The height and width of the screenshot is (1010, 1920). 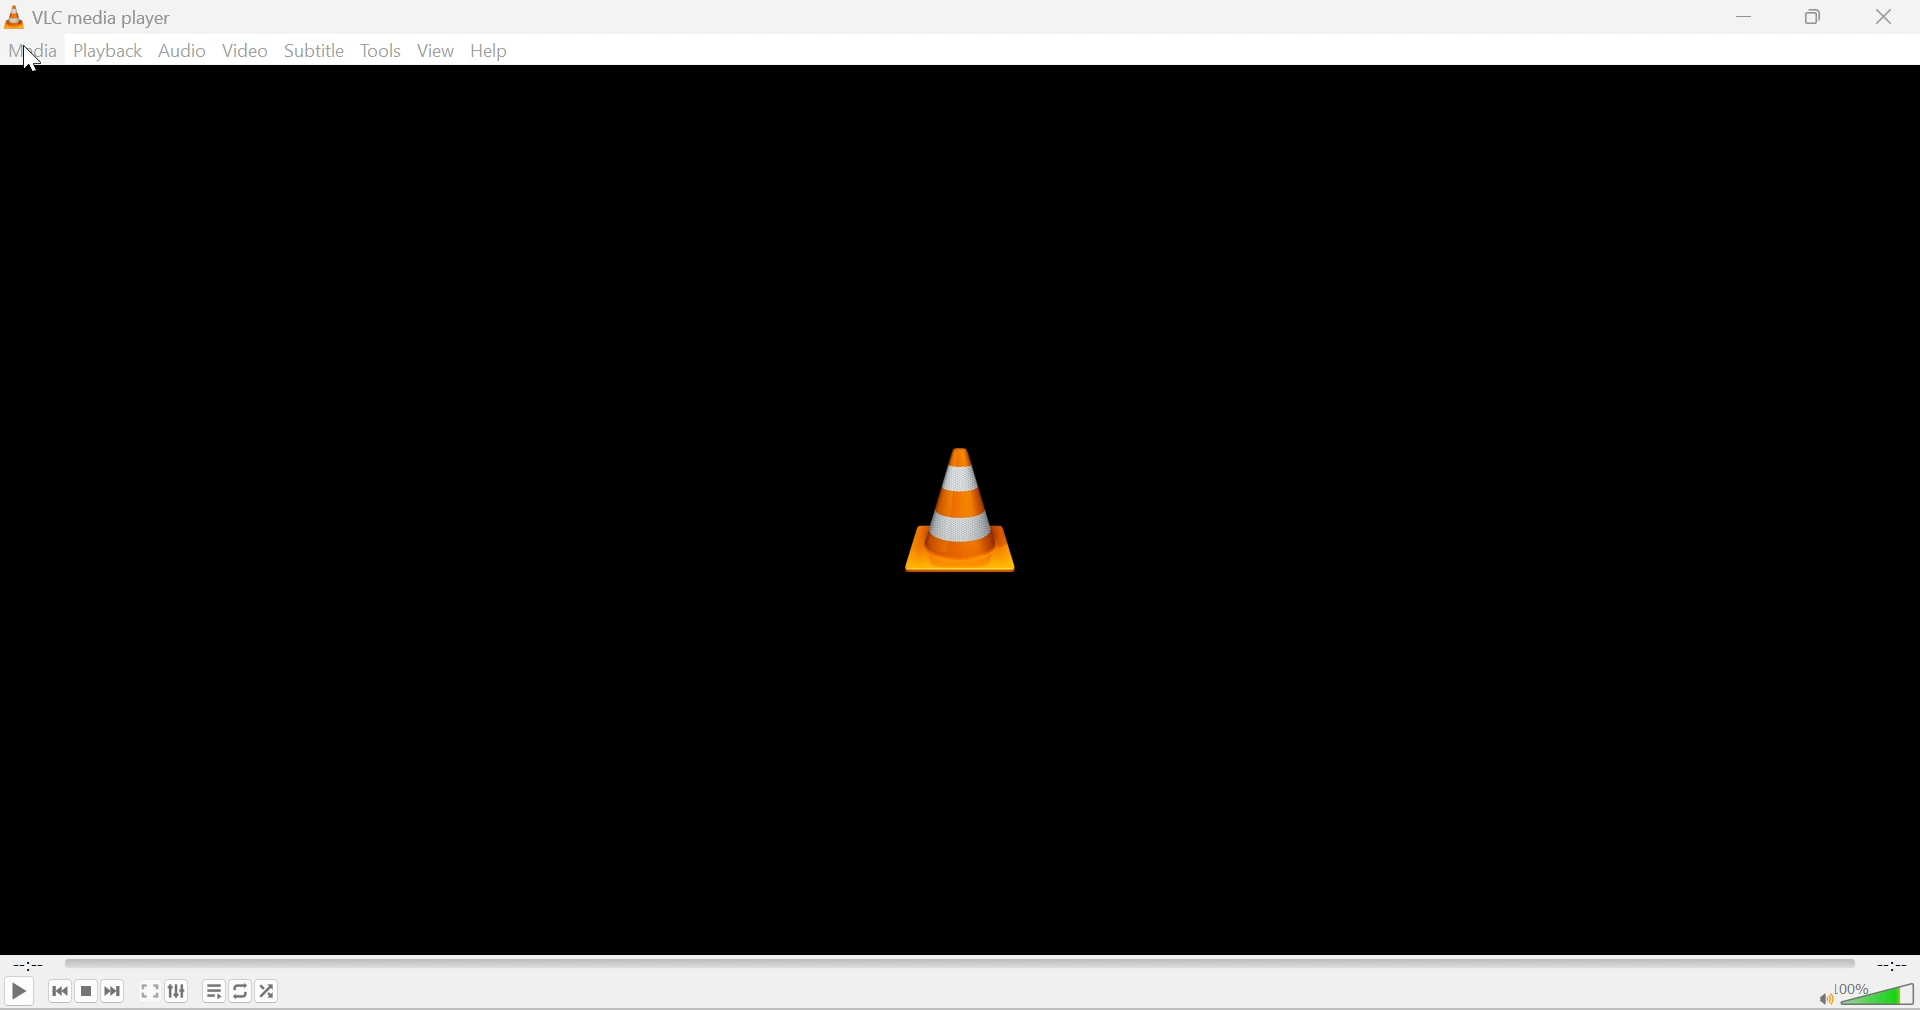 I want to click on Mute/unmute, so click(x=1823, y=998).